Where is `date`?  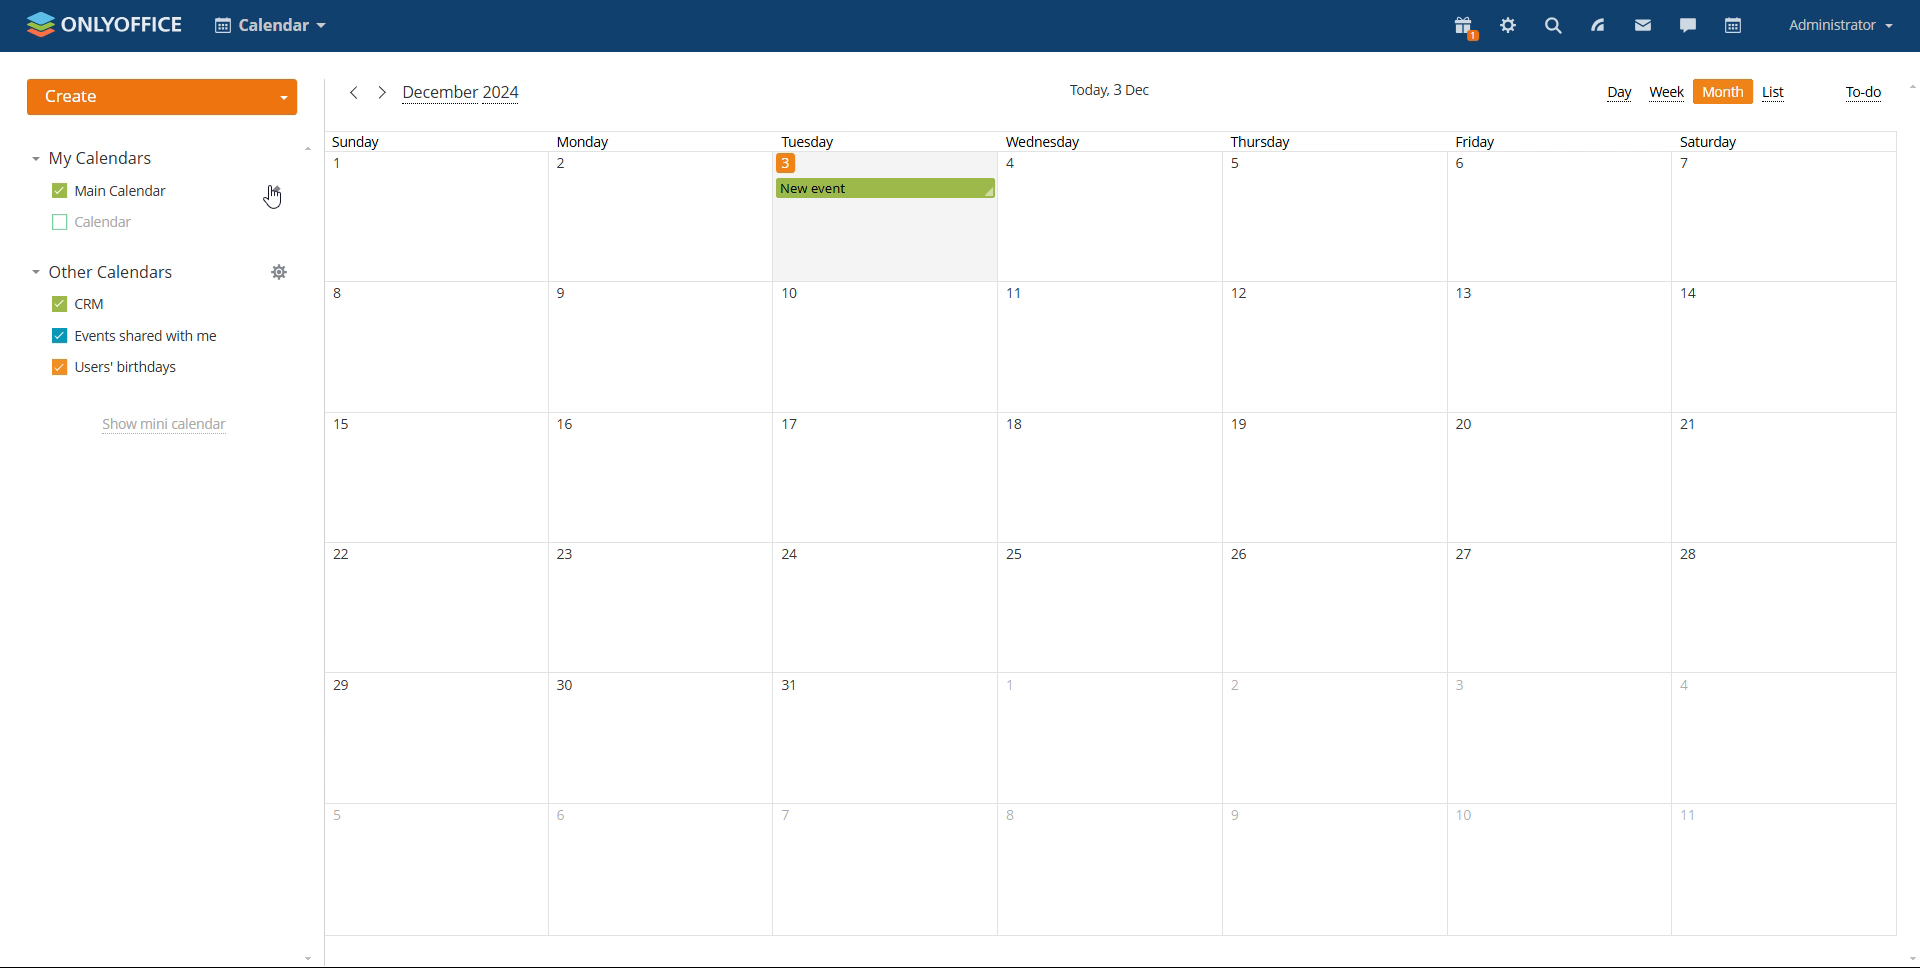 date is located at coordinates (1557, 607).